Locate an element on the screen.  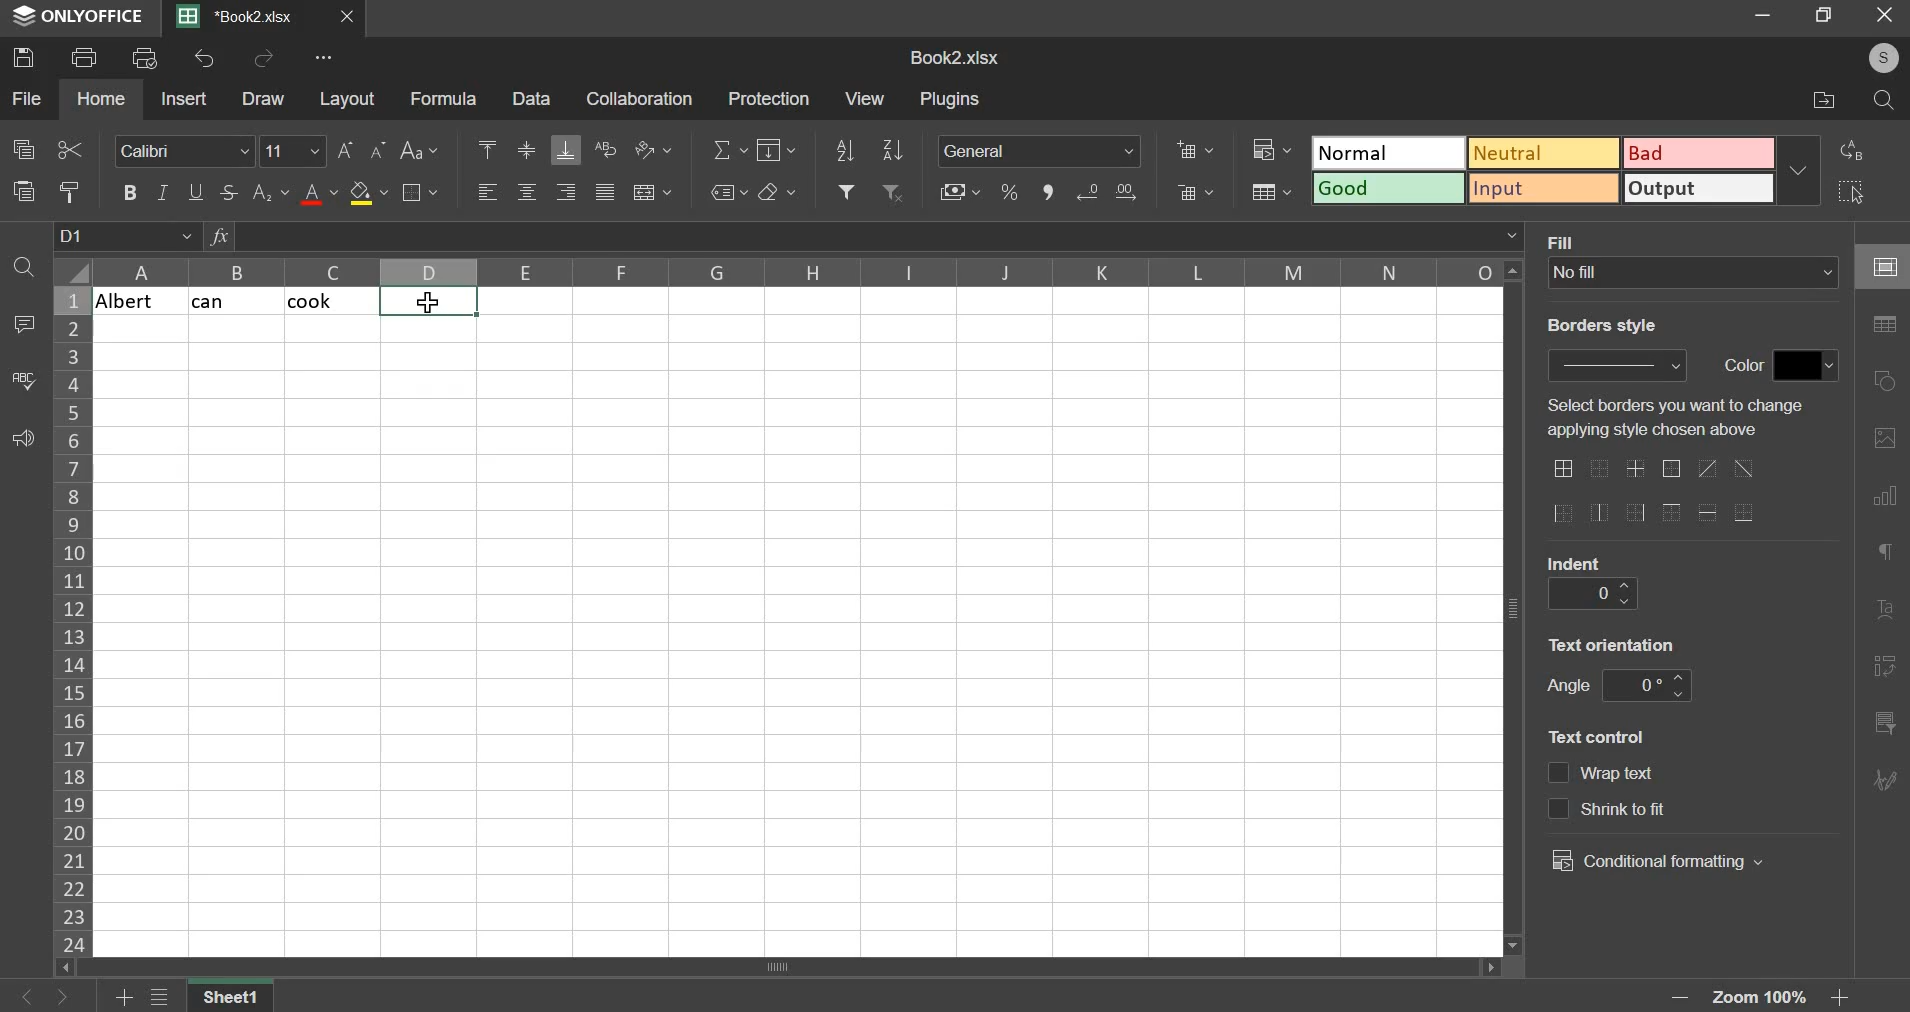
text art is located at coordinates (1885, 615).